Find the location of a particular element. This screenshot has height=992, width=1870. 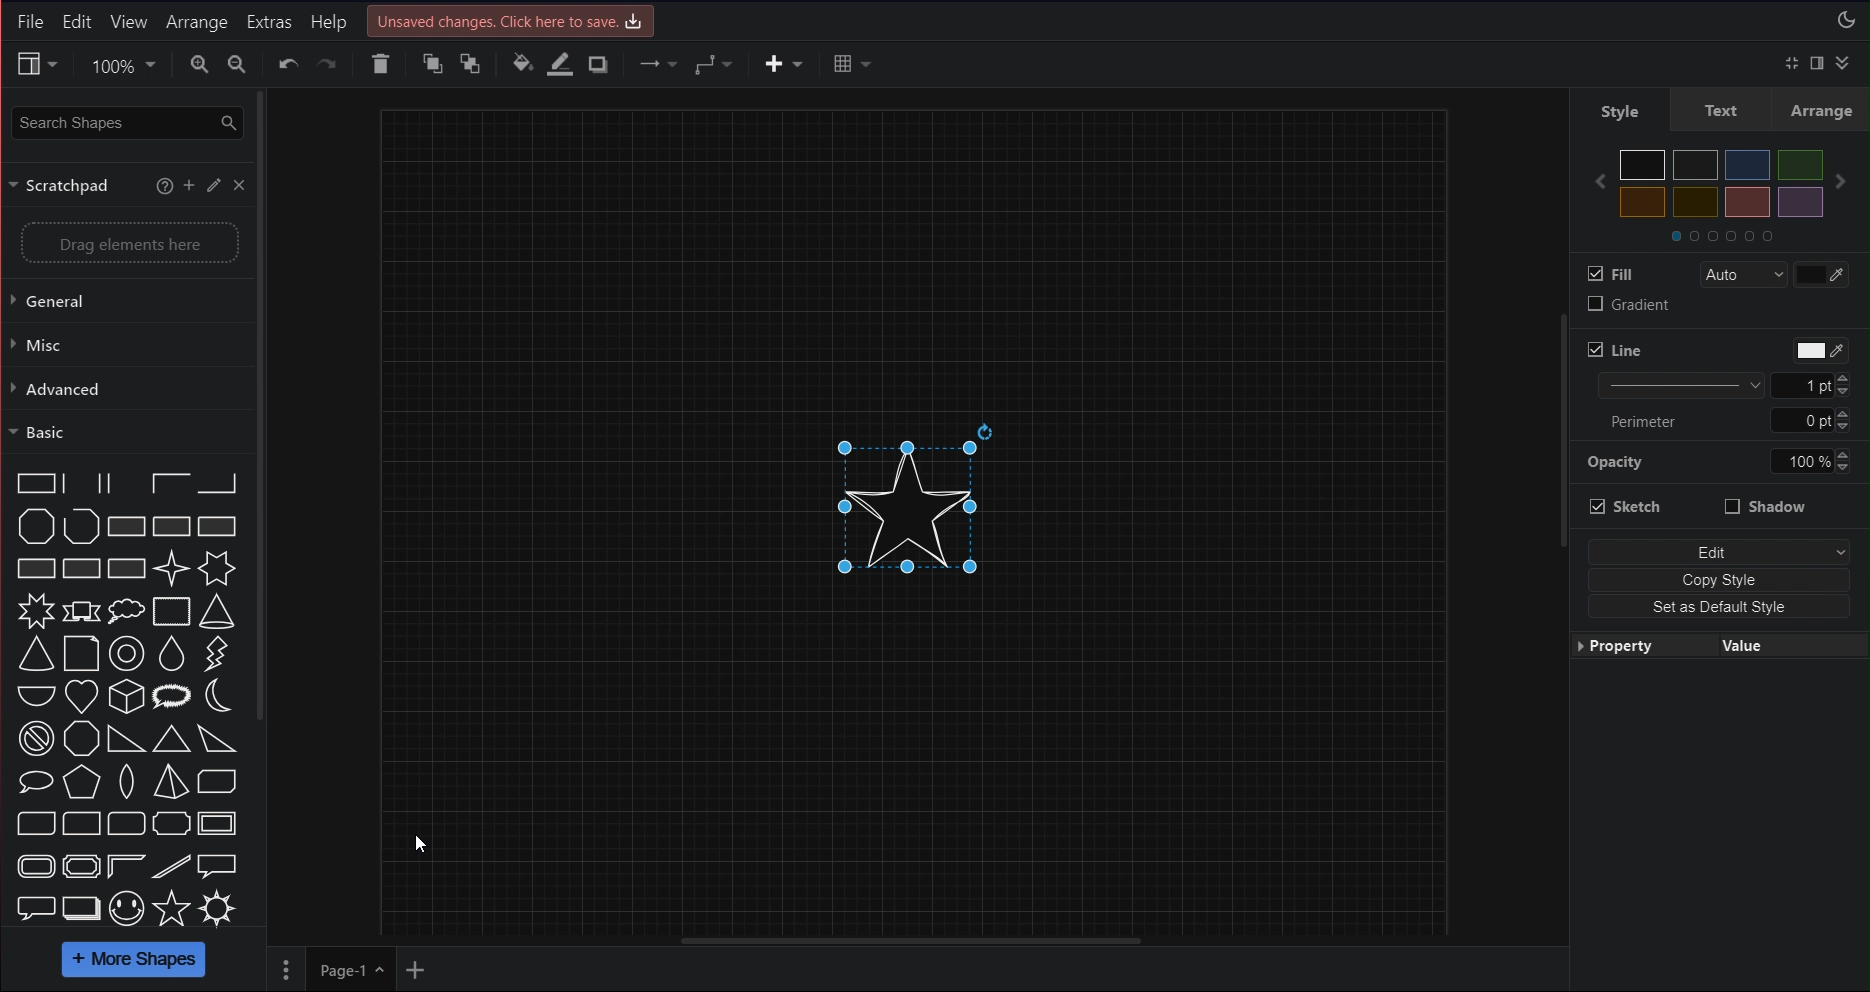

Search Bar is located at coordinates (126, 120).